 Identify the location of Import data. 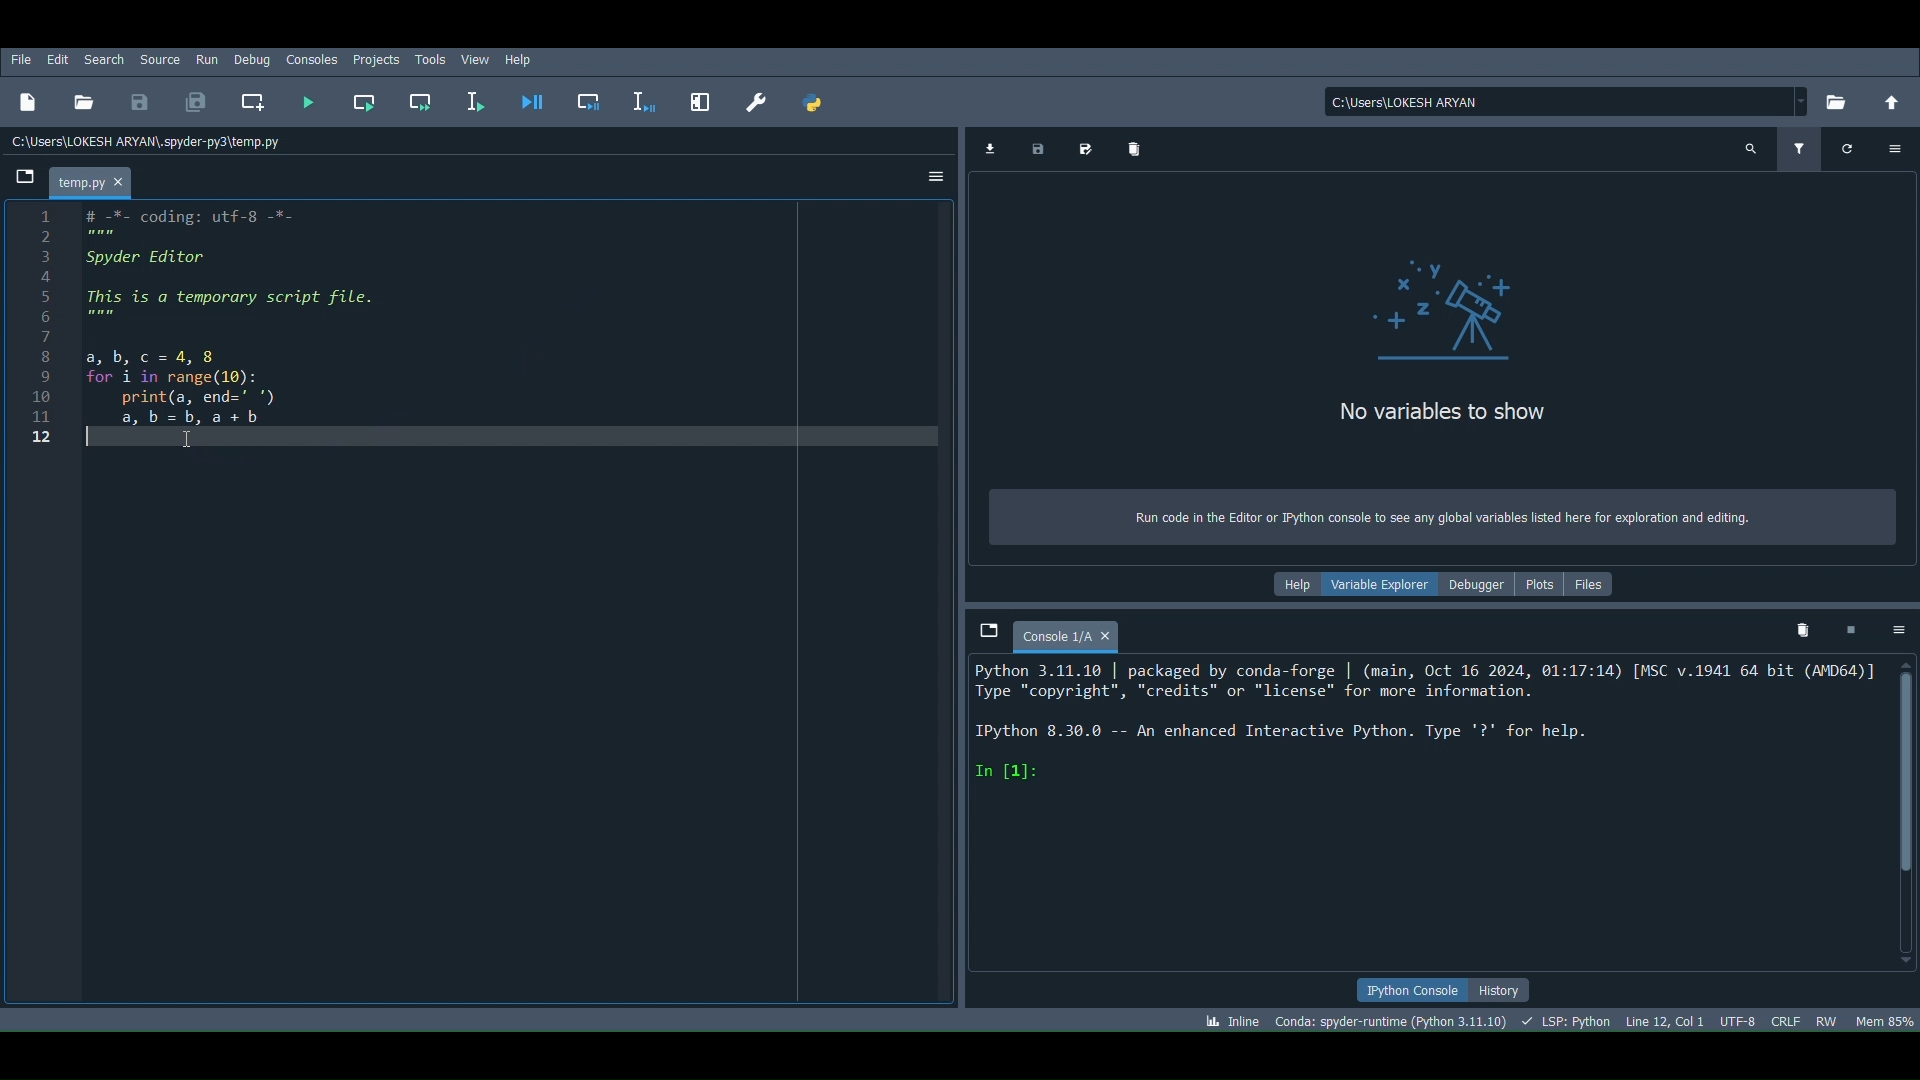
(992, 145).